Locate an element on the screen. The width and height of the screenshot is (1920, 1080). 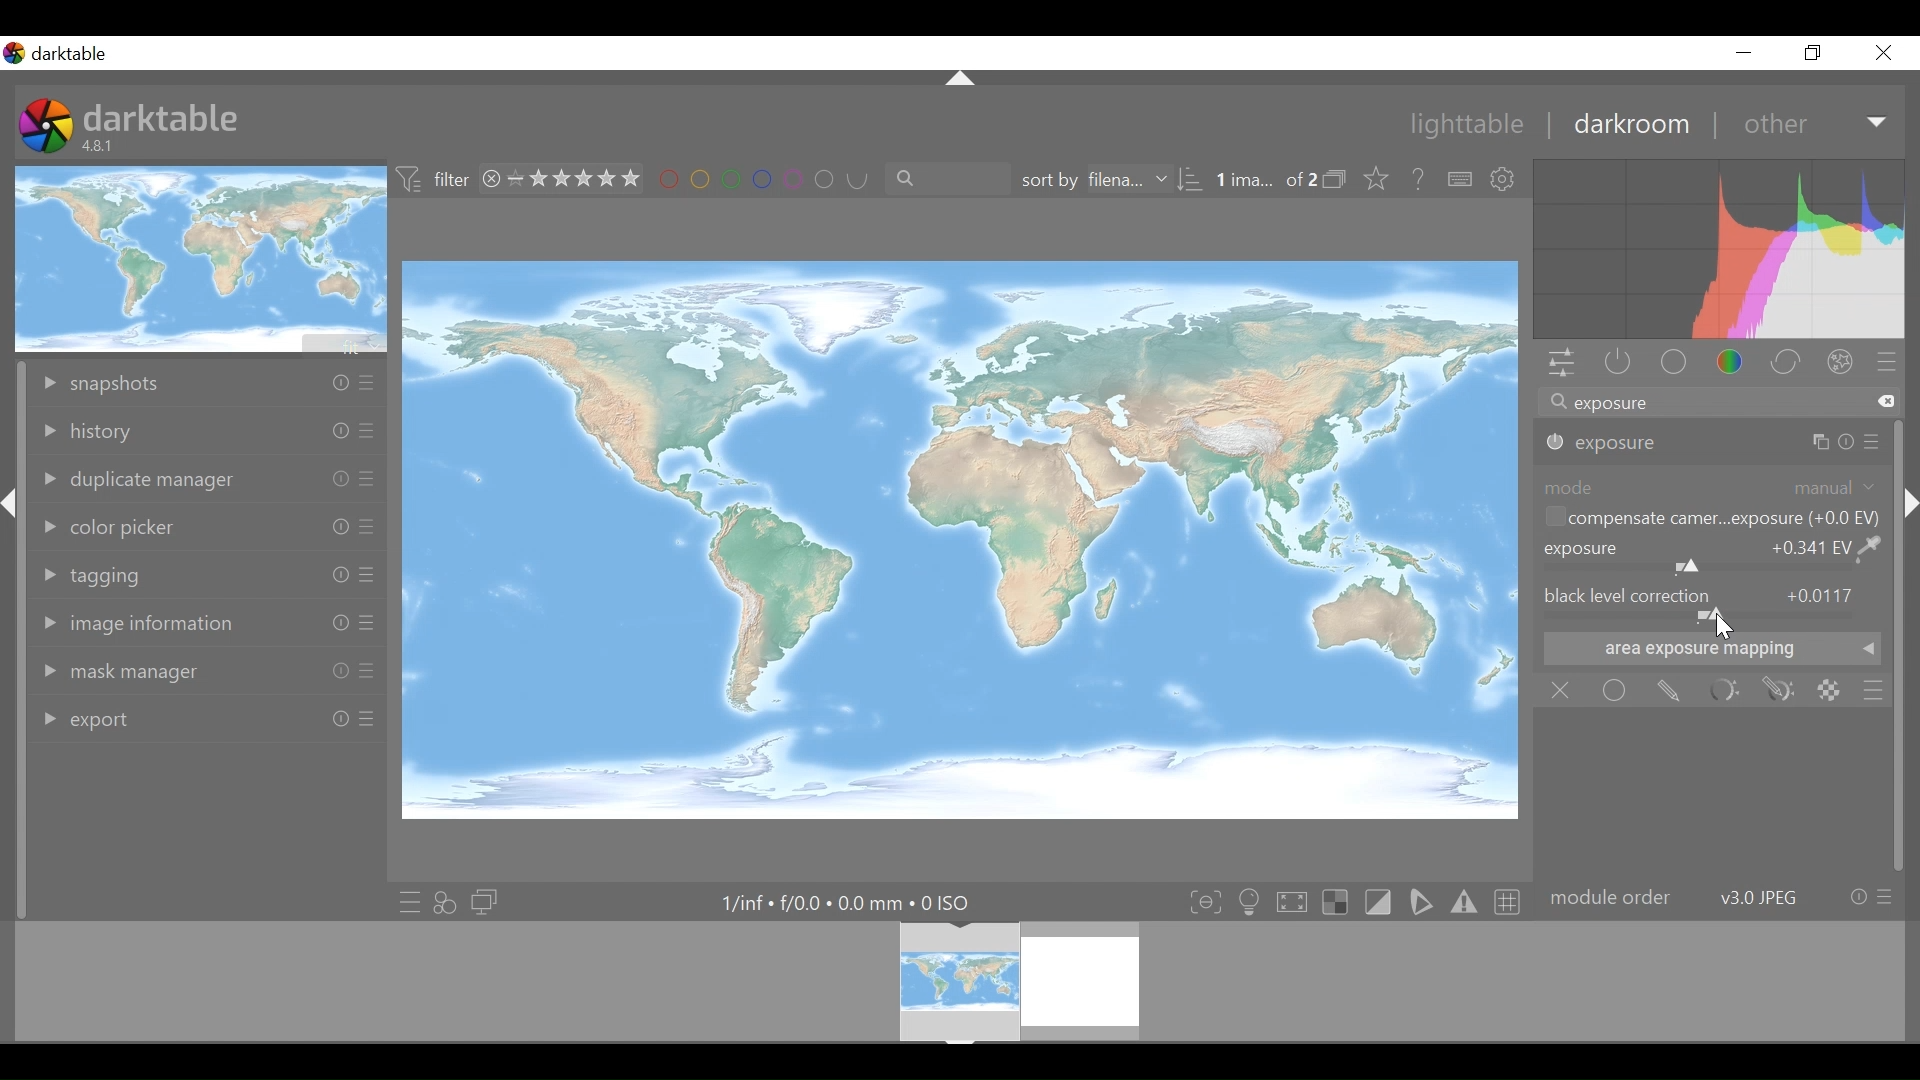
collapse grouped image is located at coordinates (1337, 179).